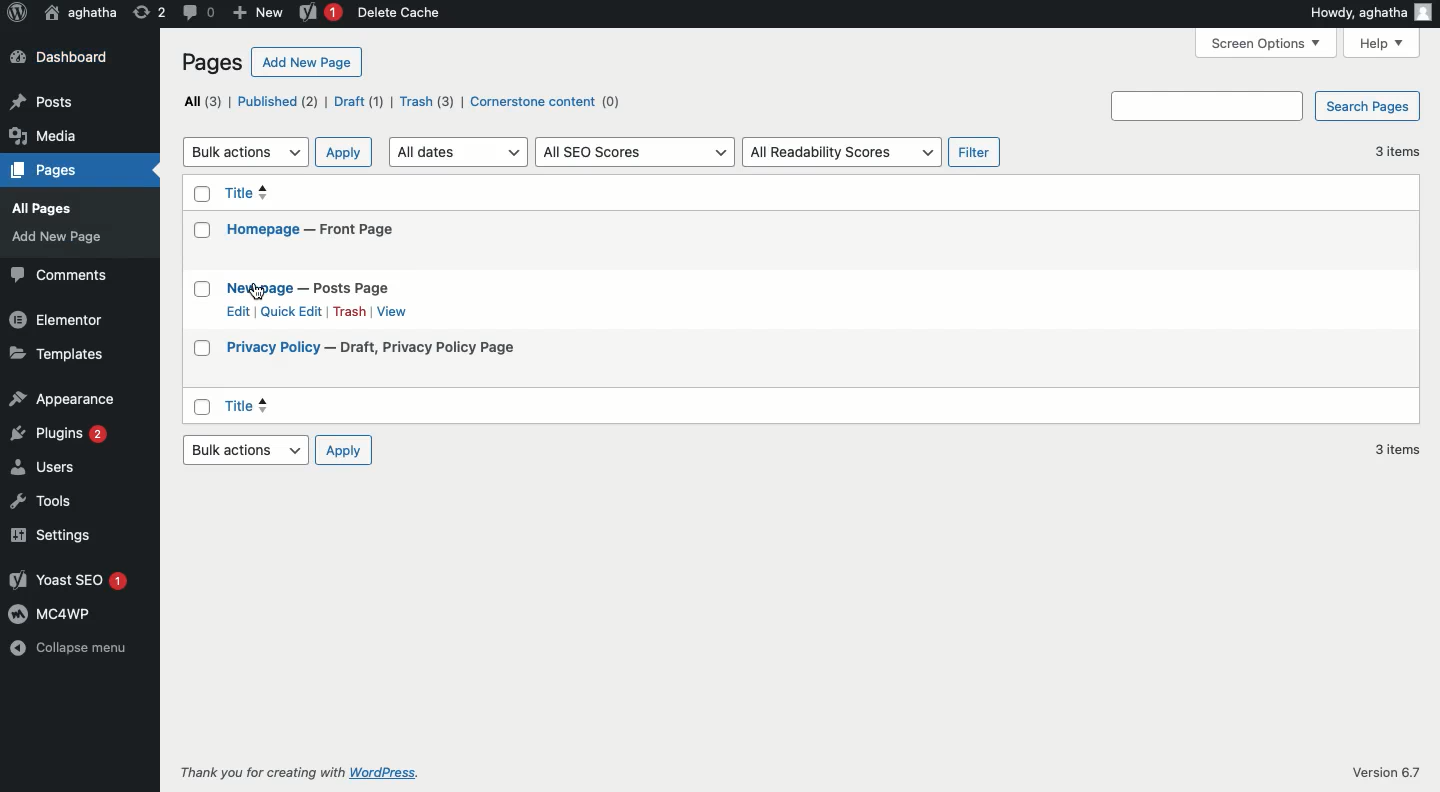  What do you see at coordinates (246, 450) in the screenshot?
I see `Bulk actions` at bounding box center [246, 450].